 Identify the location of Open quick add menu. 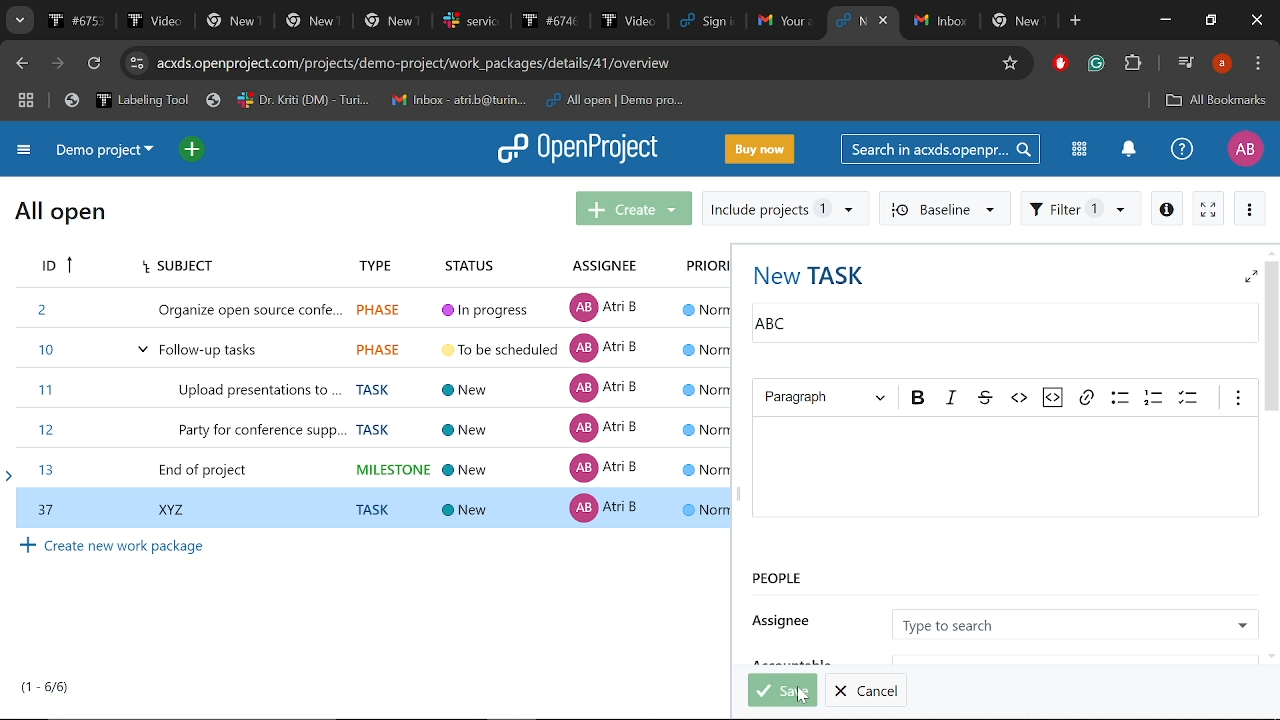
(194, 150).